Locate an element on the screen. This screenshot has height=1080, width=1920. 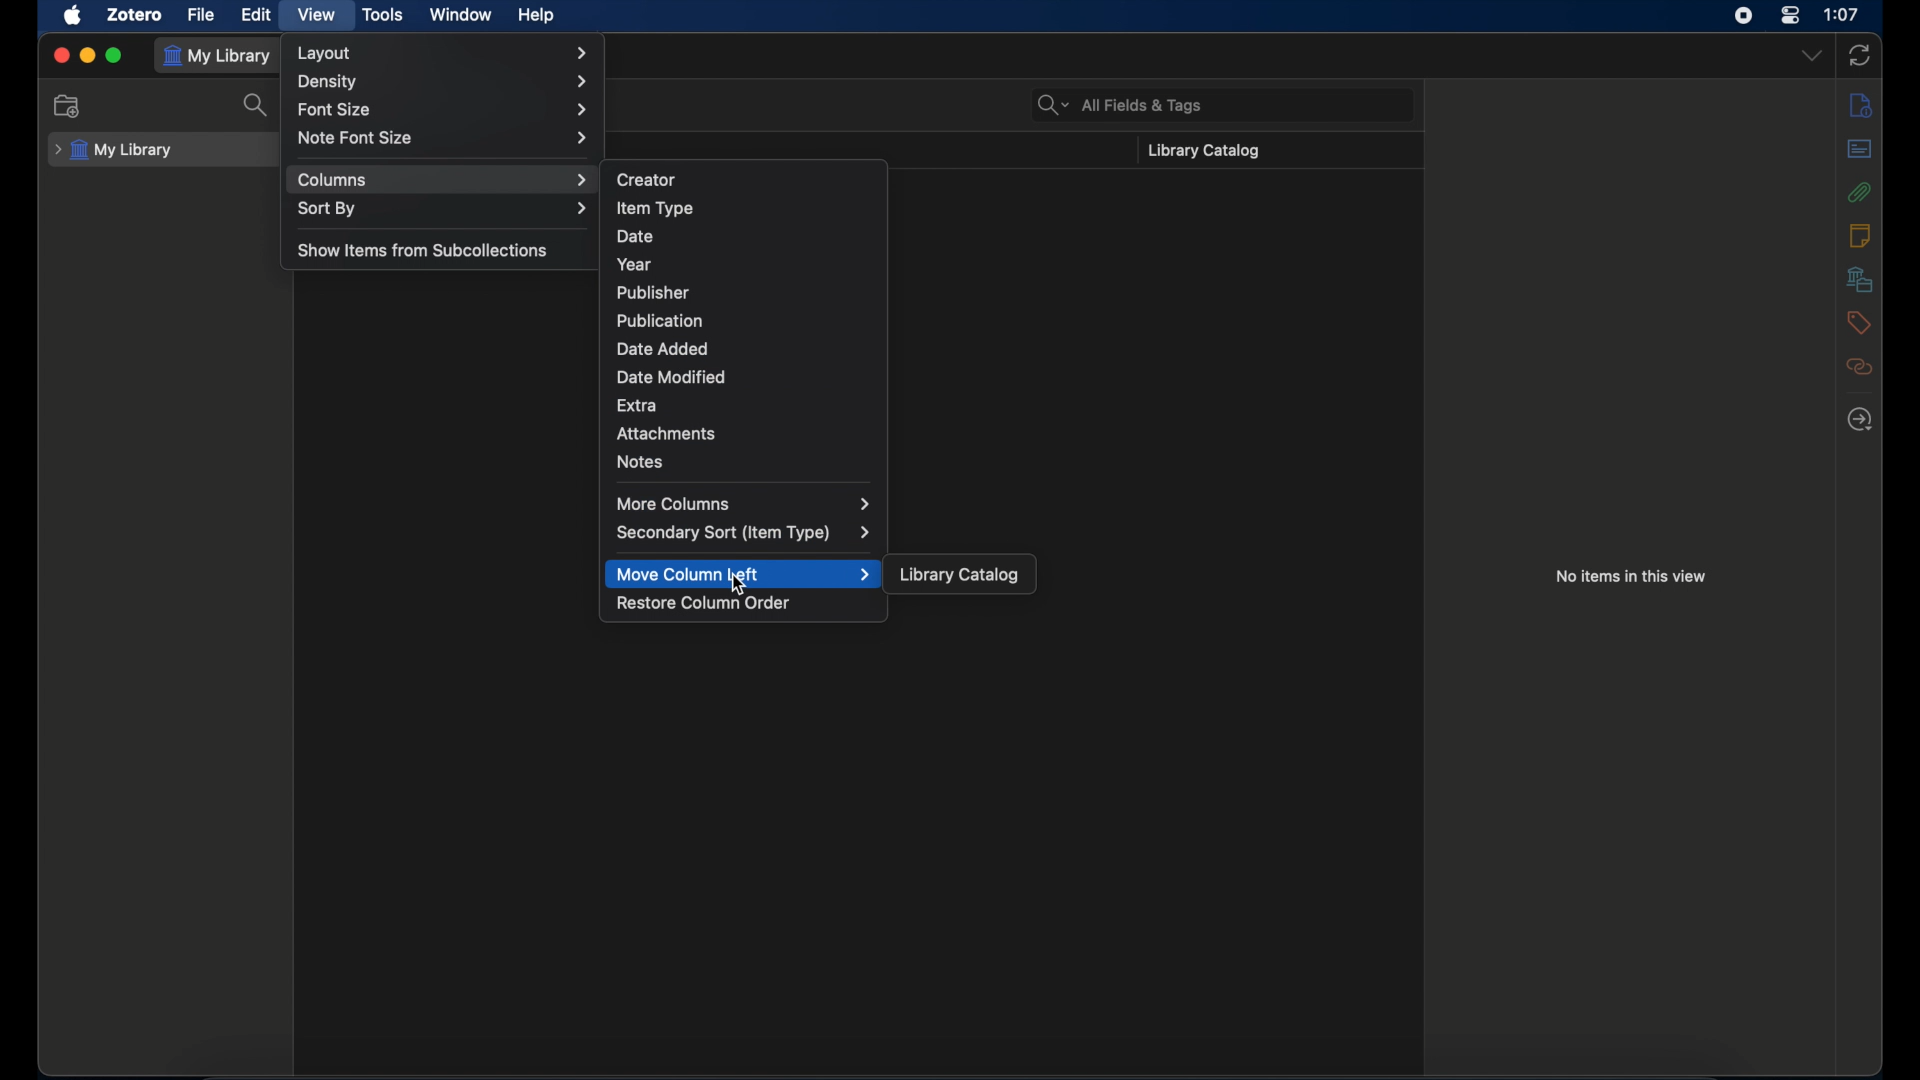
tools is located at coordinates (383, 15).